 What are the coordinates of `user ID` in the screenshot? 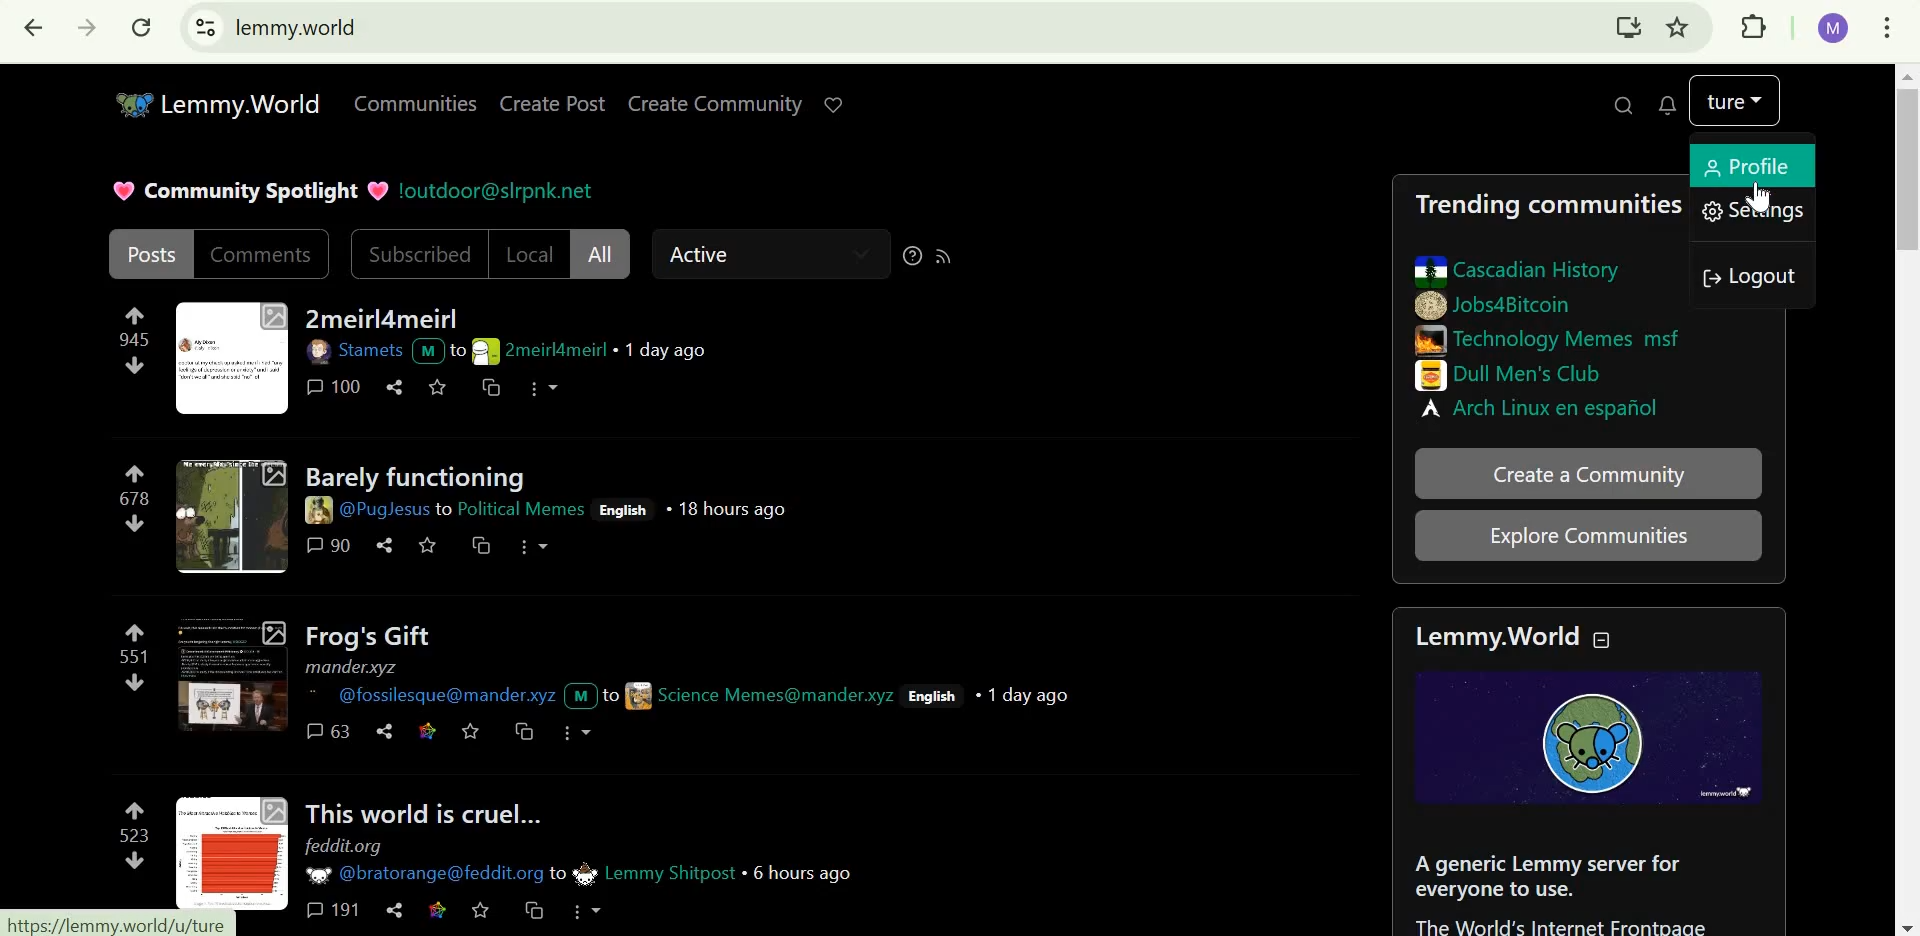 It's located at (379, 510).